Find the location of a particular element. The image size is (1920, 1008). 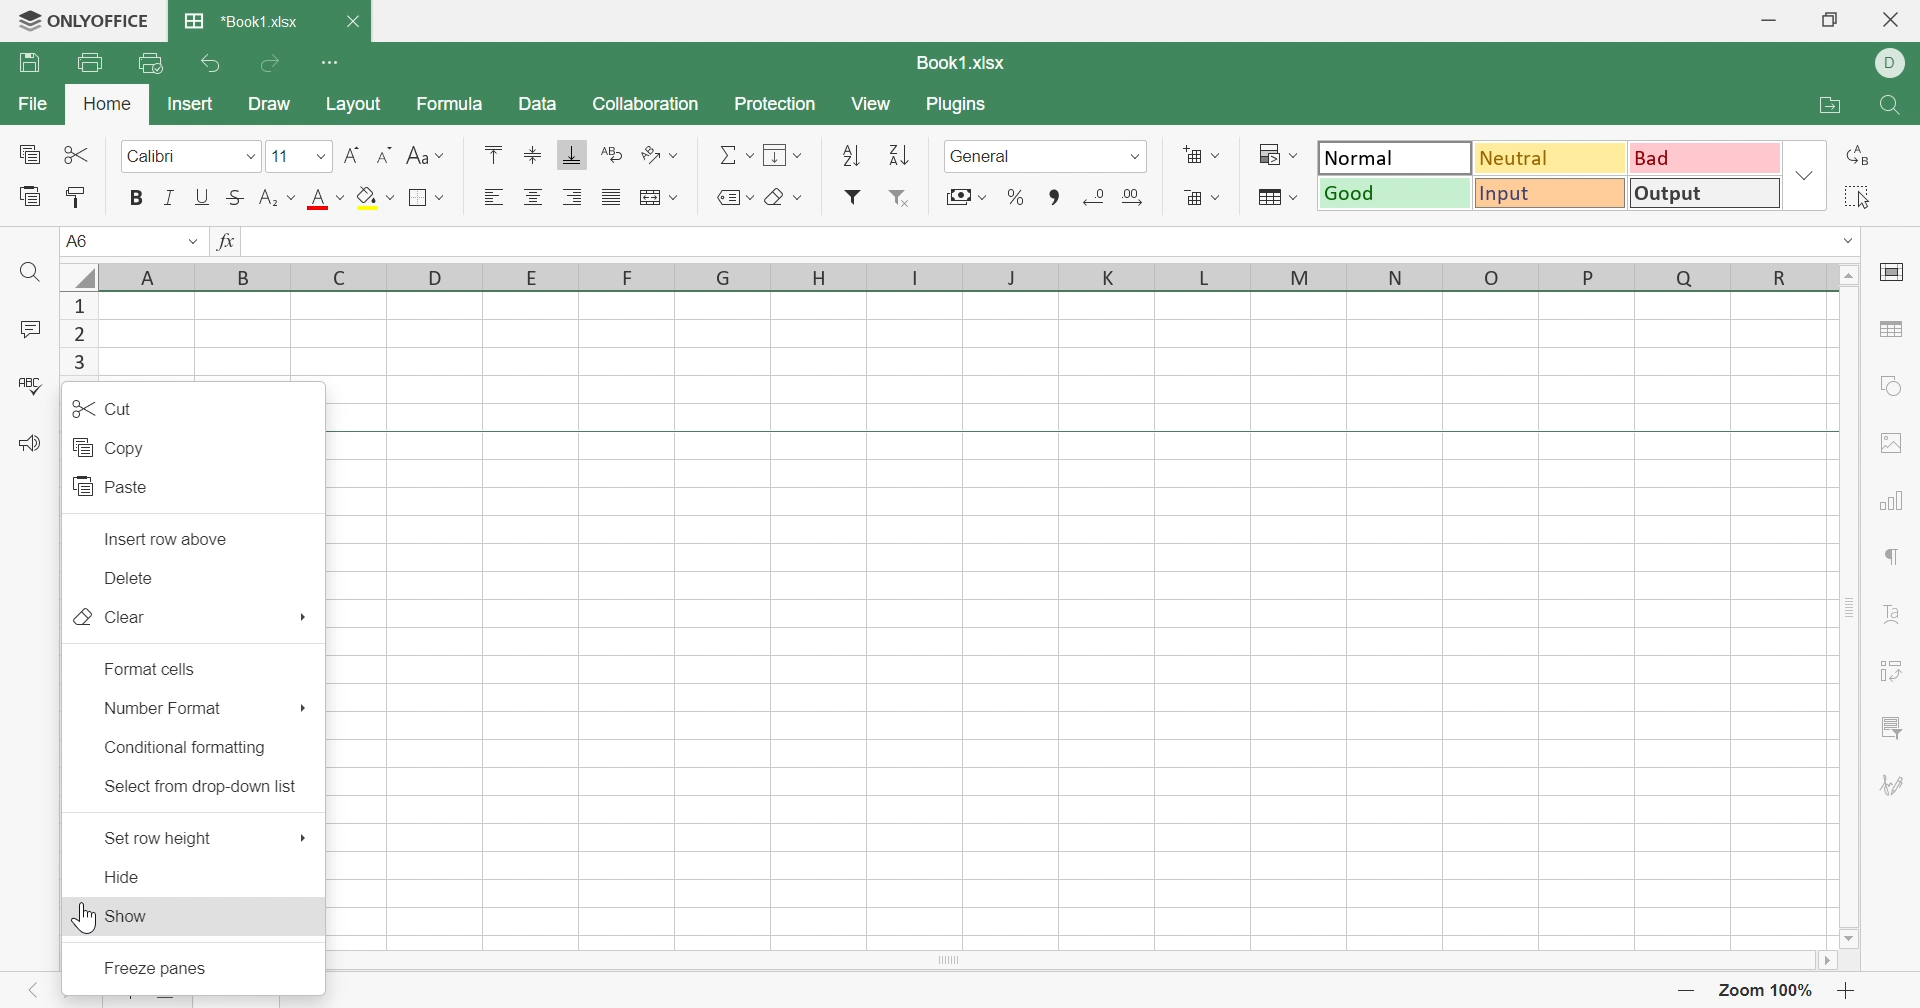

Justified is located at coordinates (611, 197).